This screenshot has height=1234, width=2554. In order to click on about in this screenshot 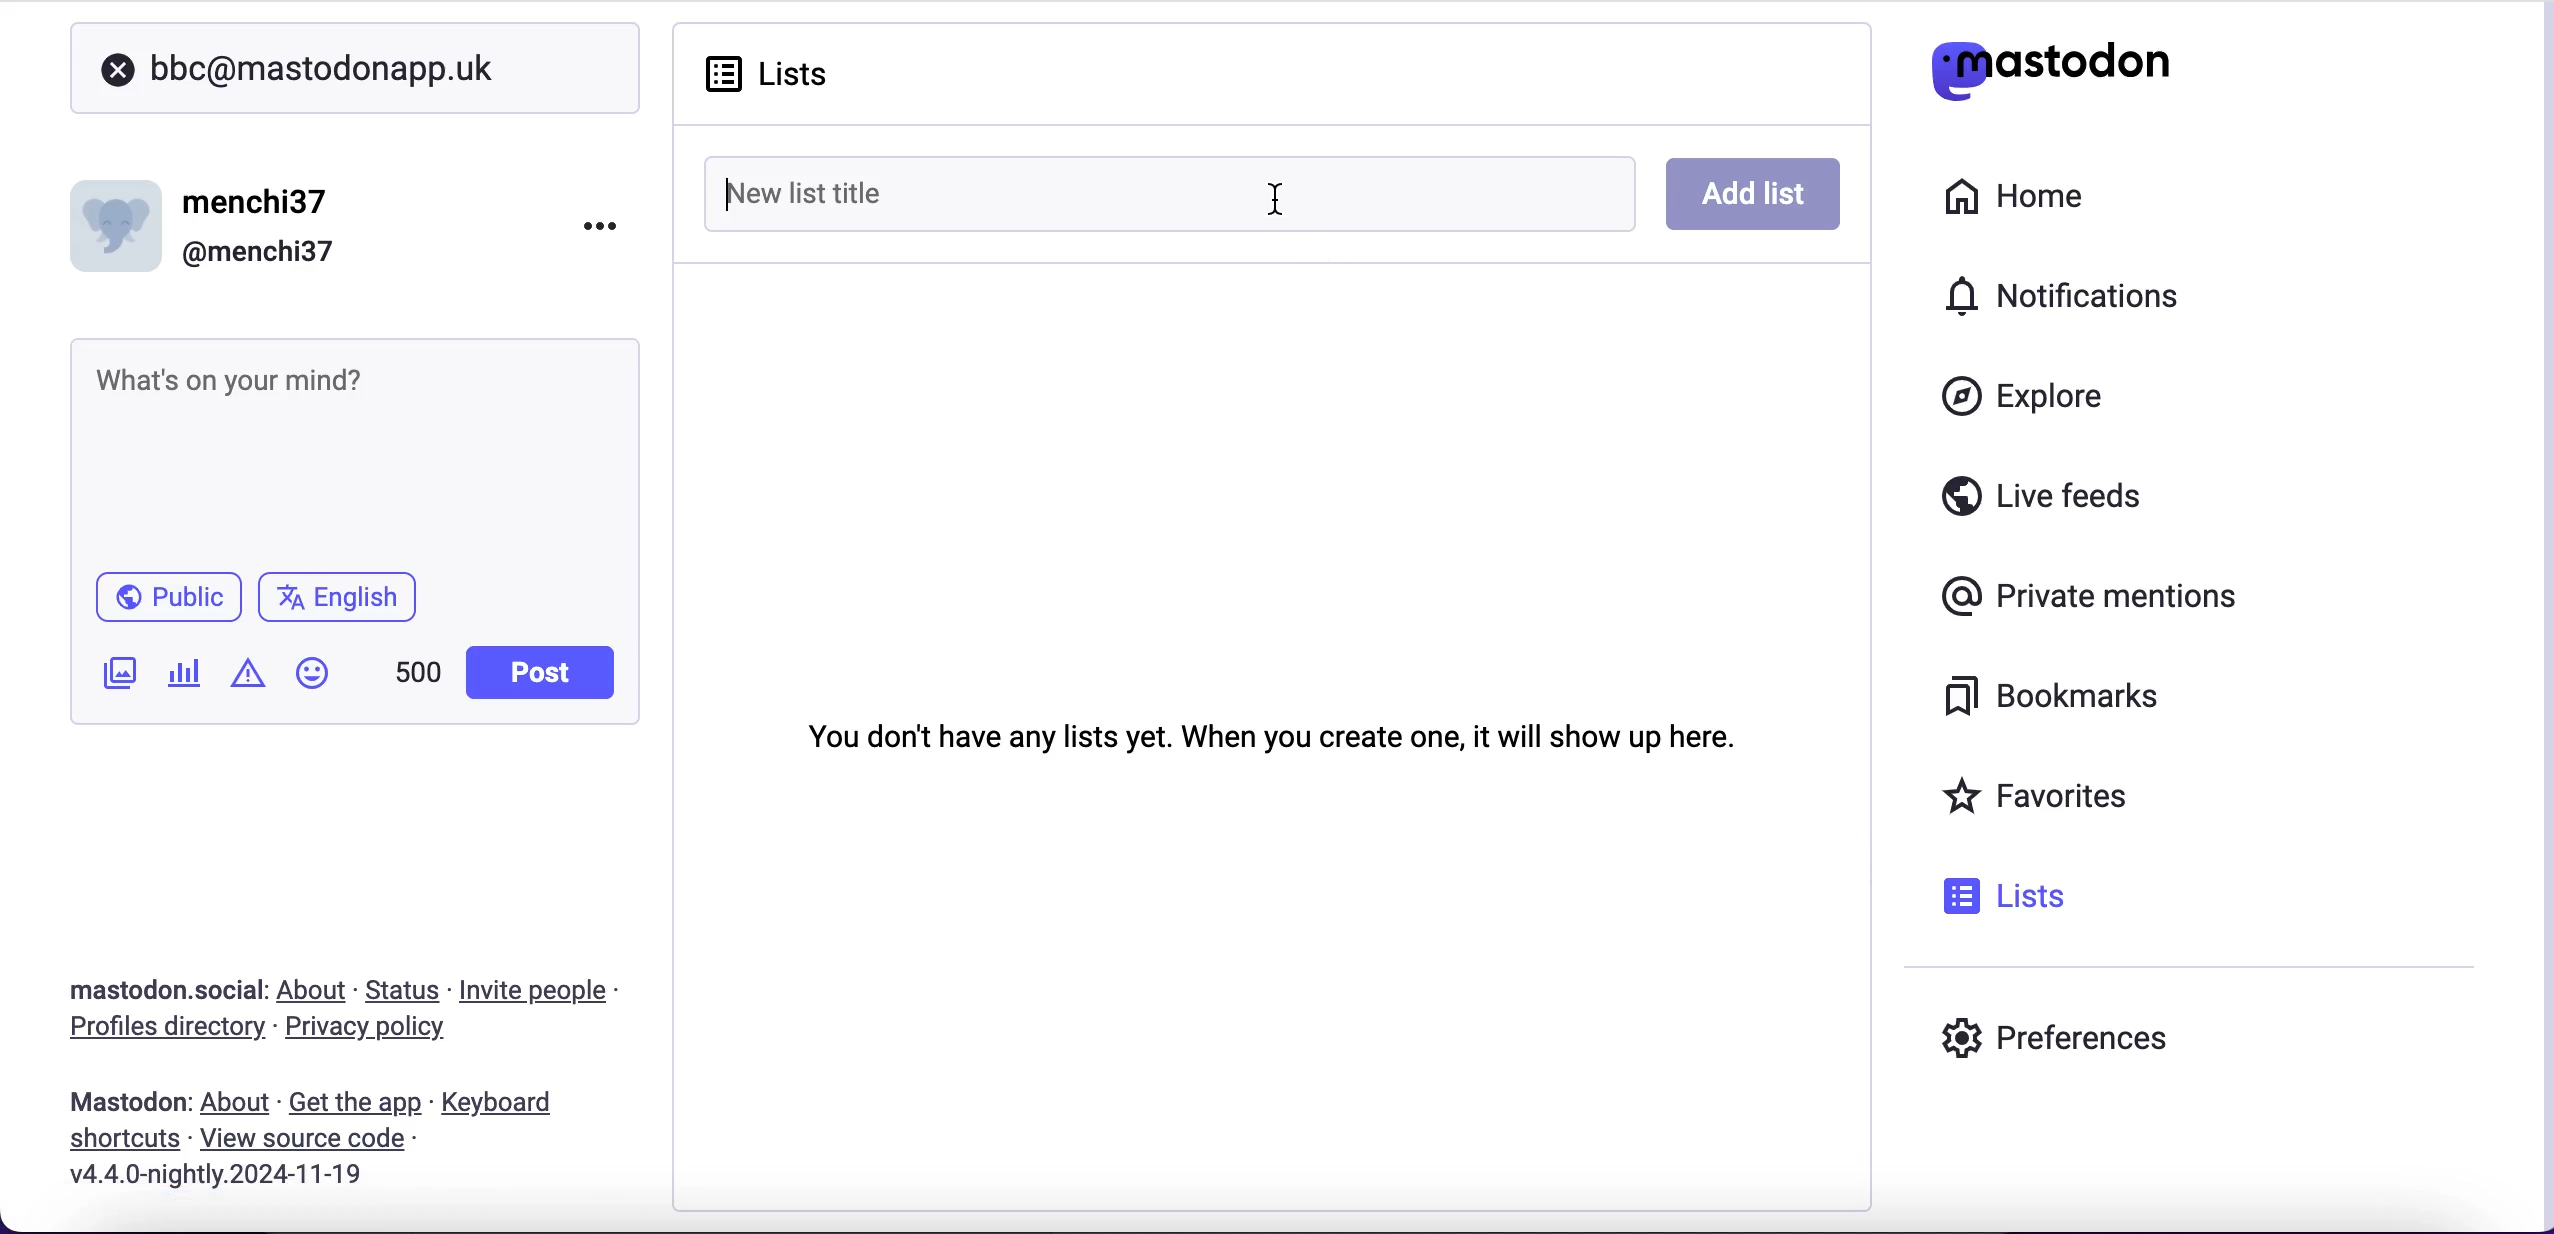, I will do `click(239, 1103)`.